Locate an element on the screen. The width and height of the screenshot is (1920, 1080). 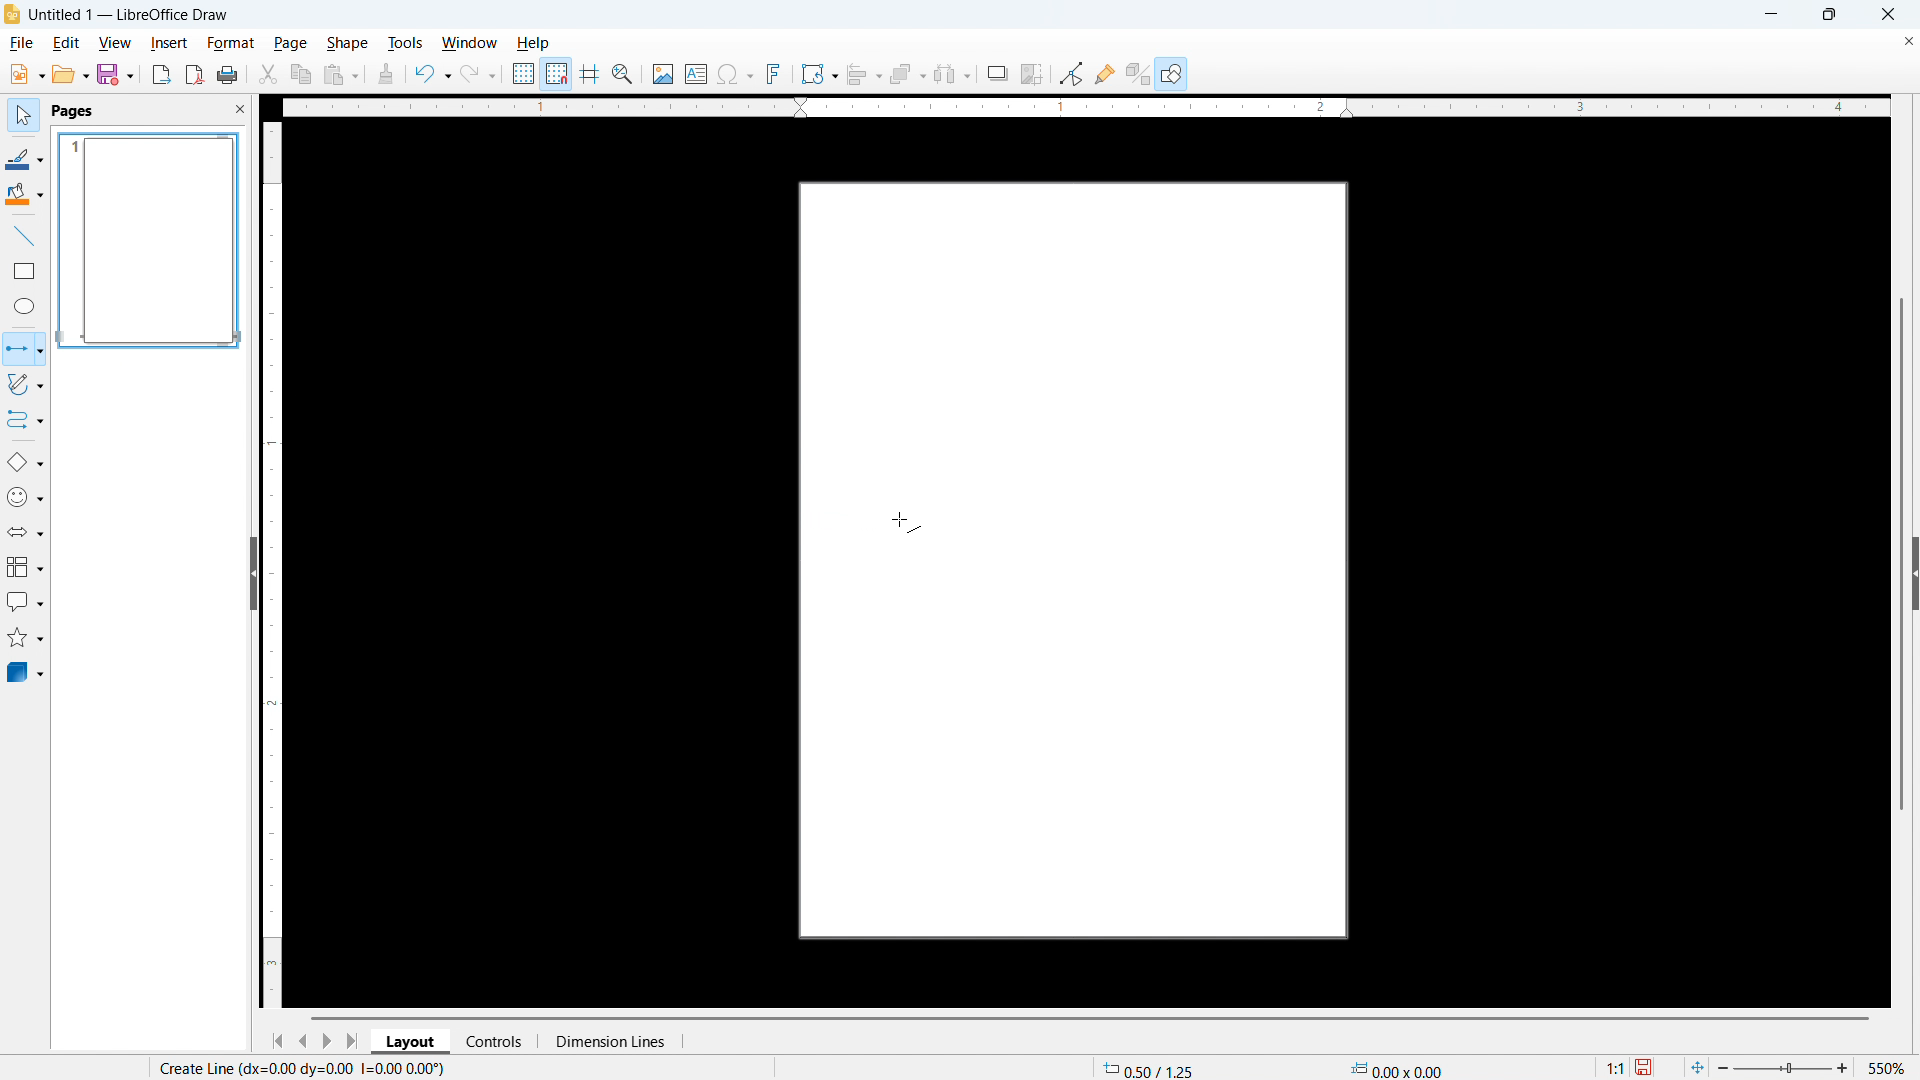
Go to last page  is located at coordinates (355, 1041).